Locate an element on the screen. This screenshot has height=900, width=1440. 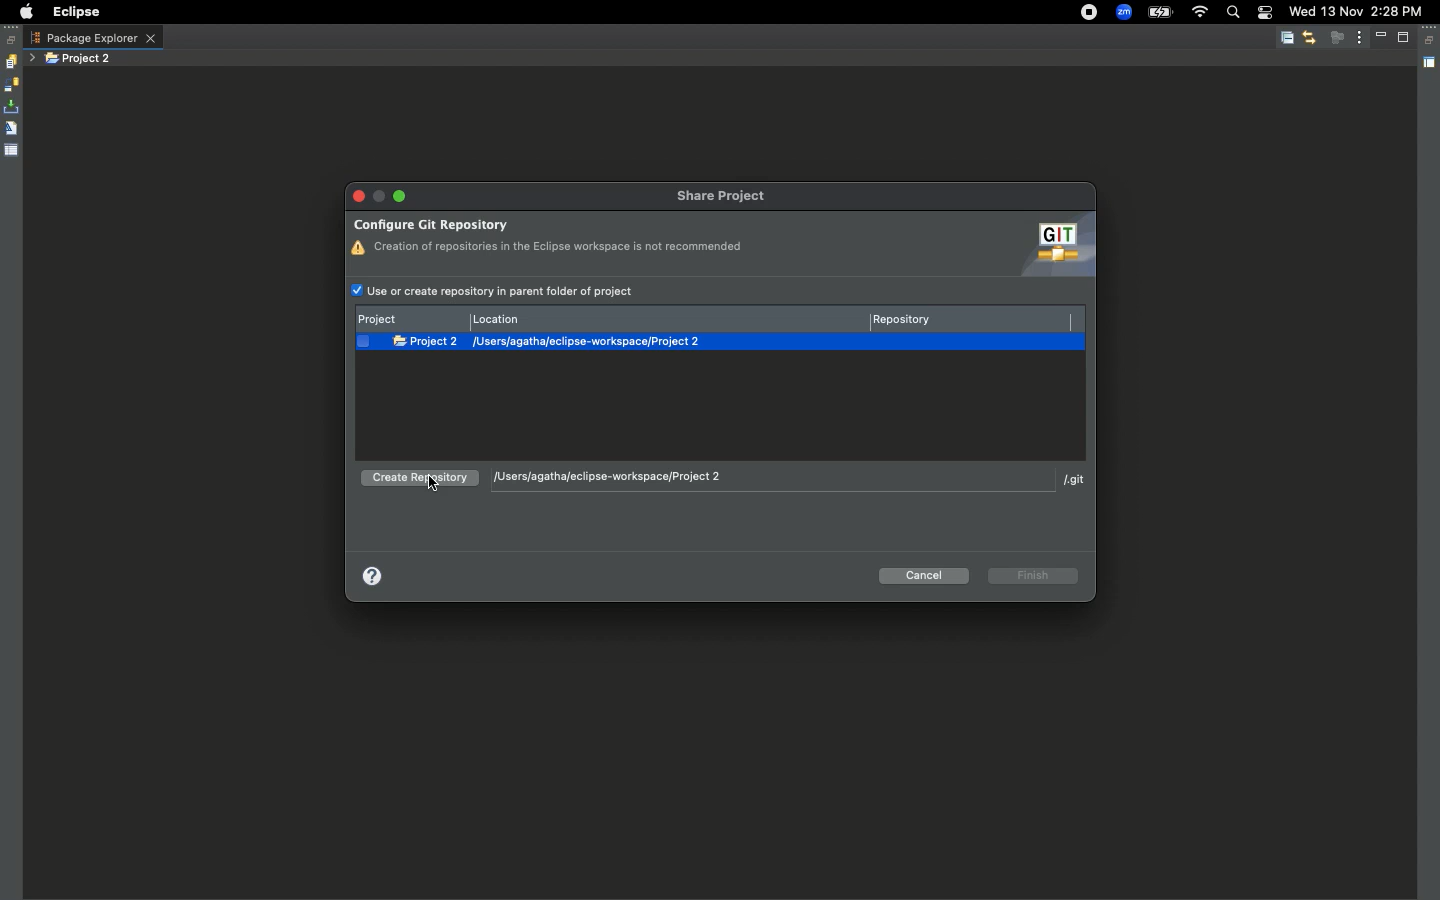
Search is located at coordinates (1232, 14).